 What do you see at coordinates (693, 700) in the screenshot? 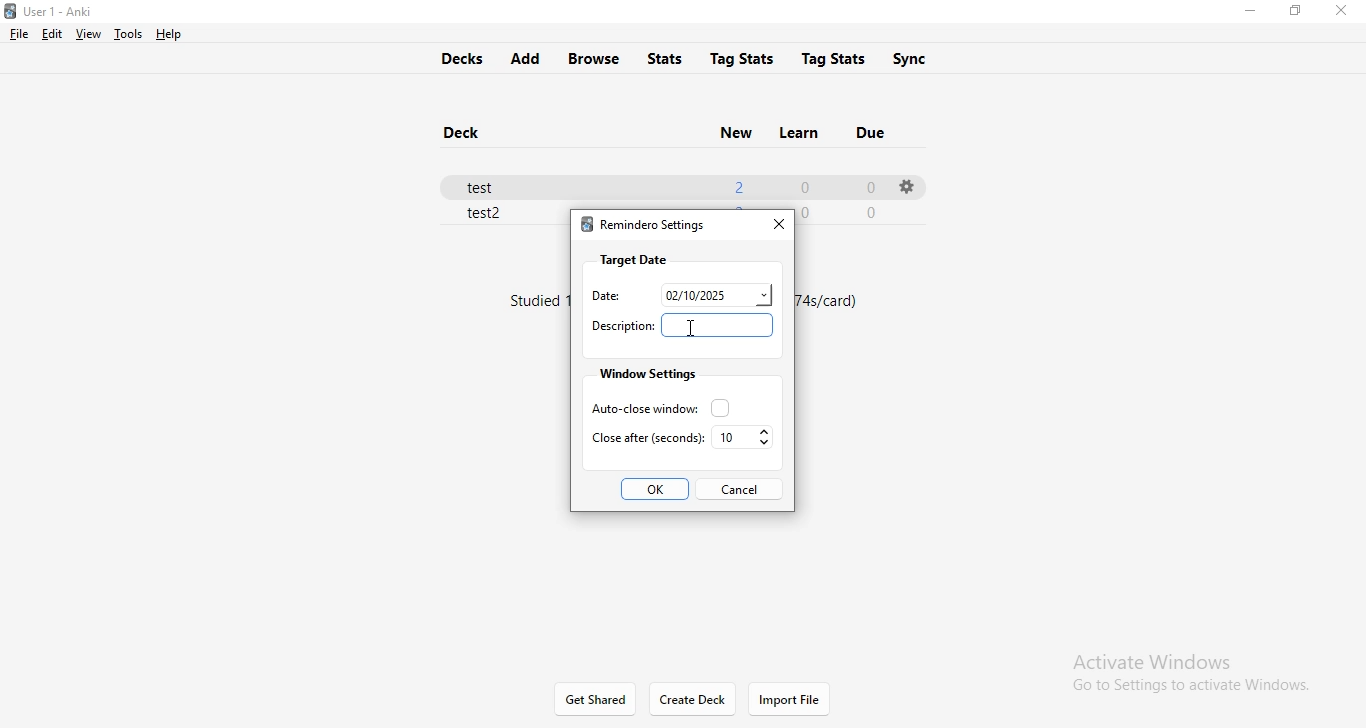
I see `Create Deck` at bounding box center [693, 700].